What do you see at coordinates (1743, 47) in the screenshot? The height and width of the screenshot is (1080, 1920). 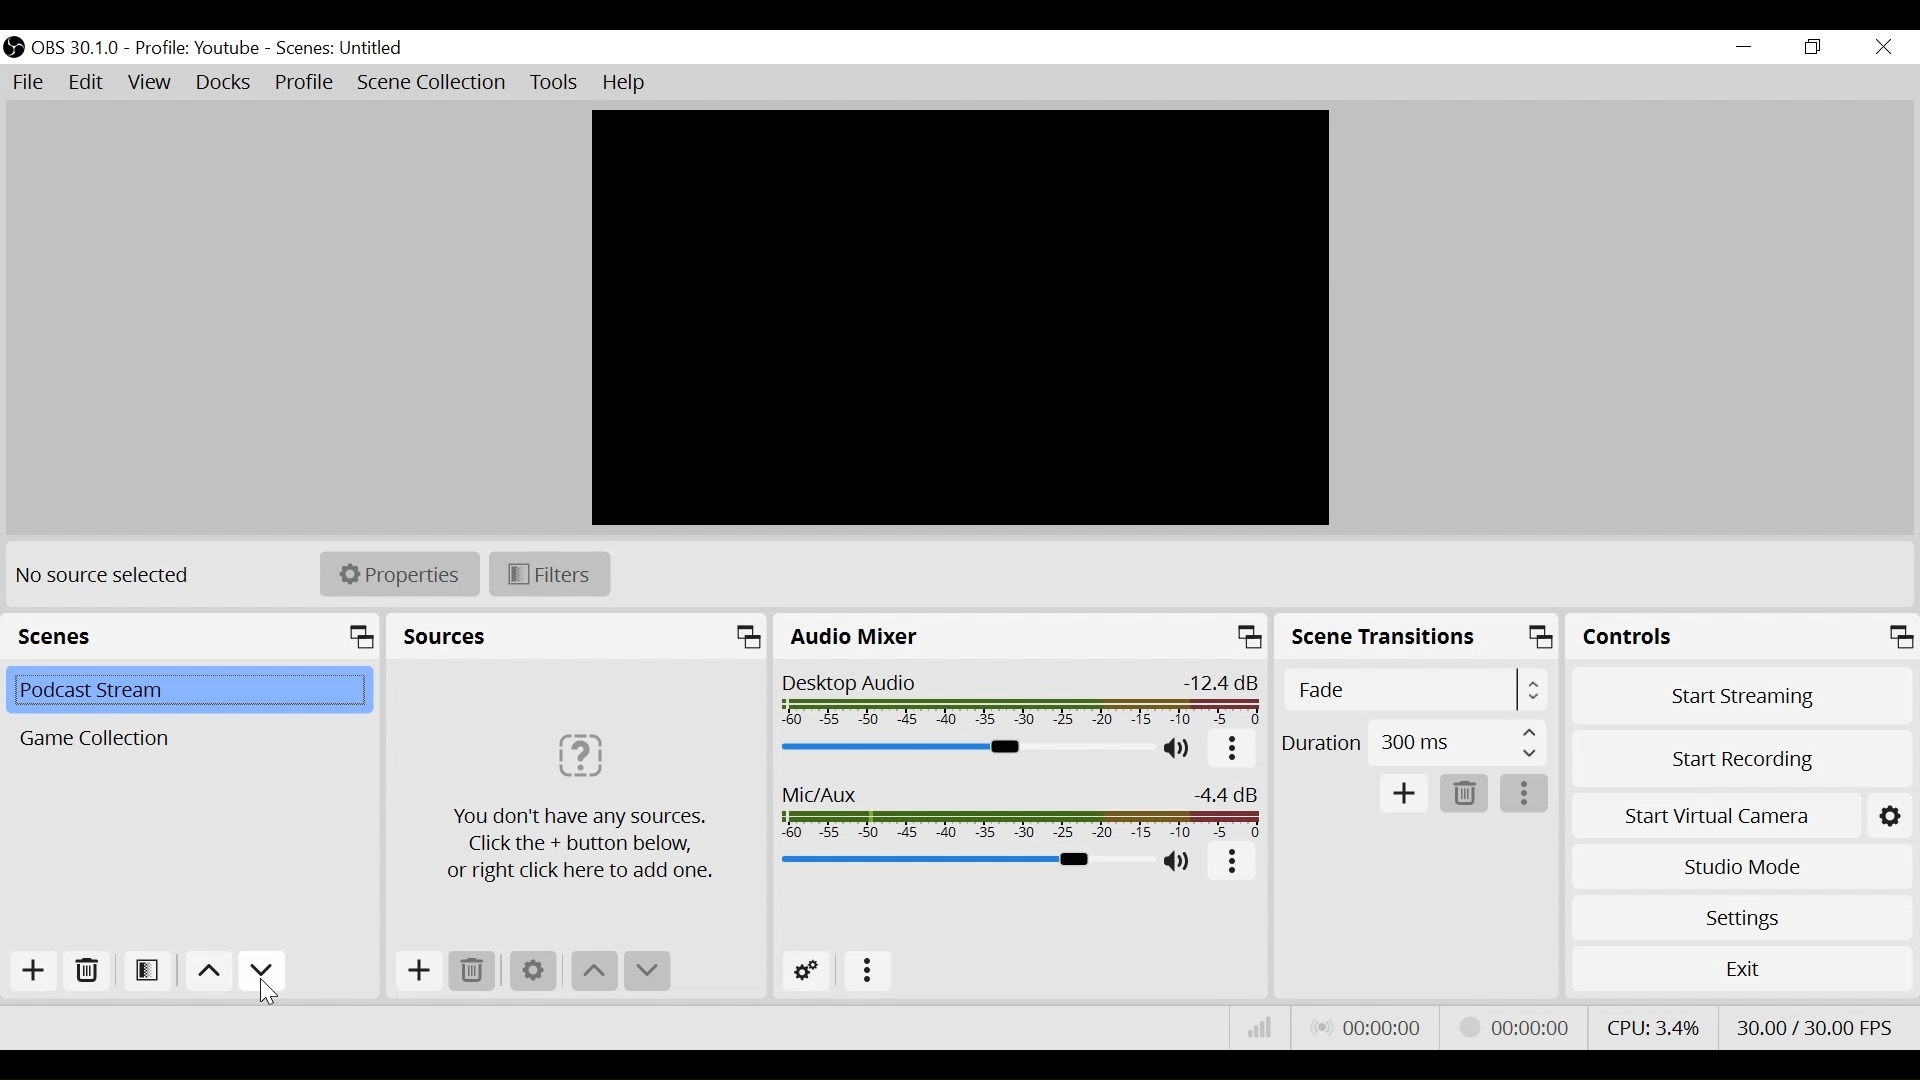 I see `minimize` at bounding box center [1743, 47].